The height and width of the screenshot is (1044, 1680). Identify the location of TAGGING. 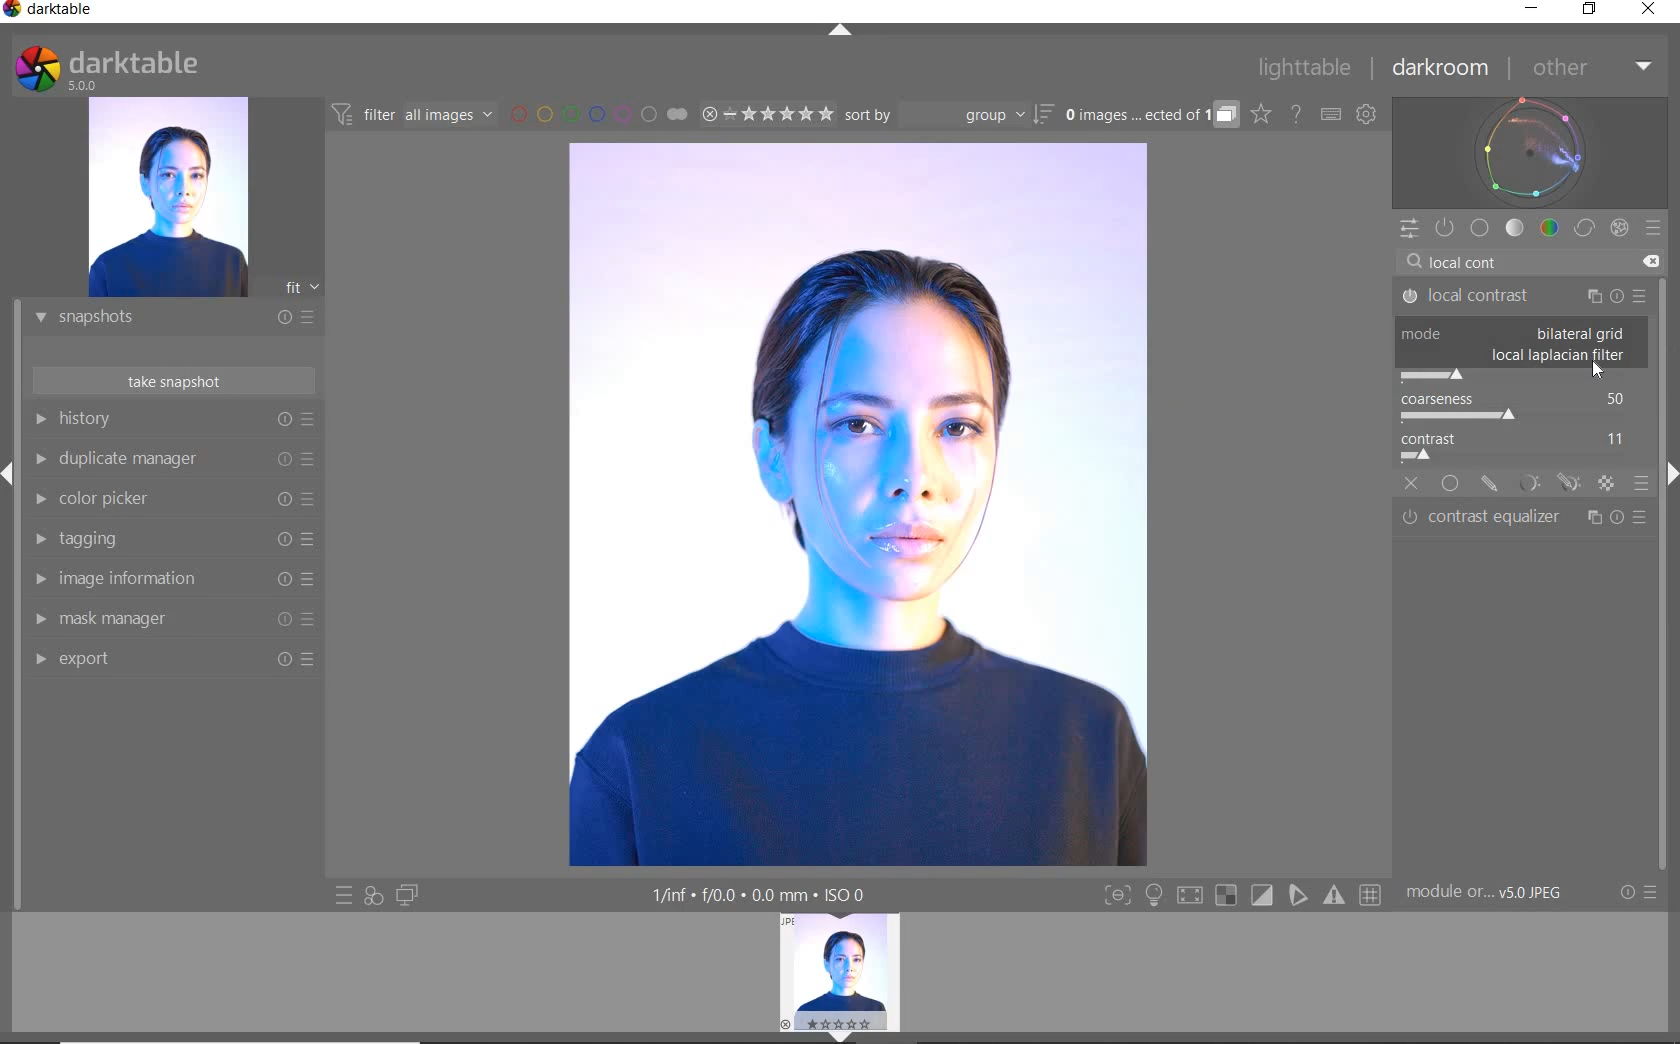
(169, 540).